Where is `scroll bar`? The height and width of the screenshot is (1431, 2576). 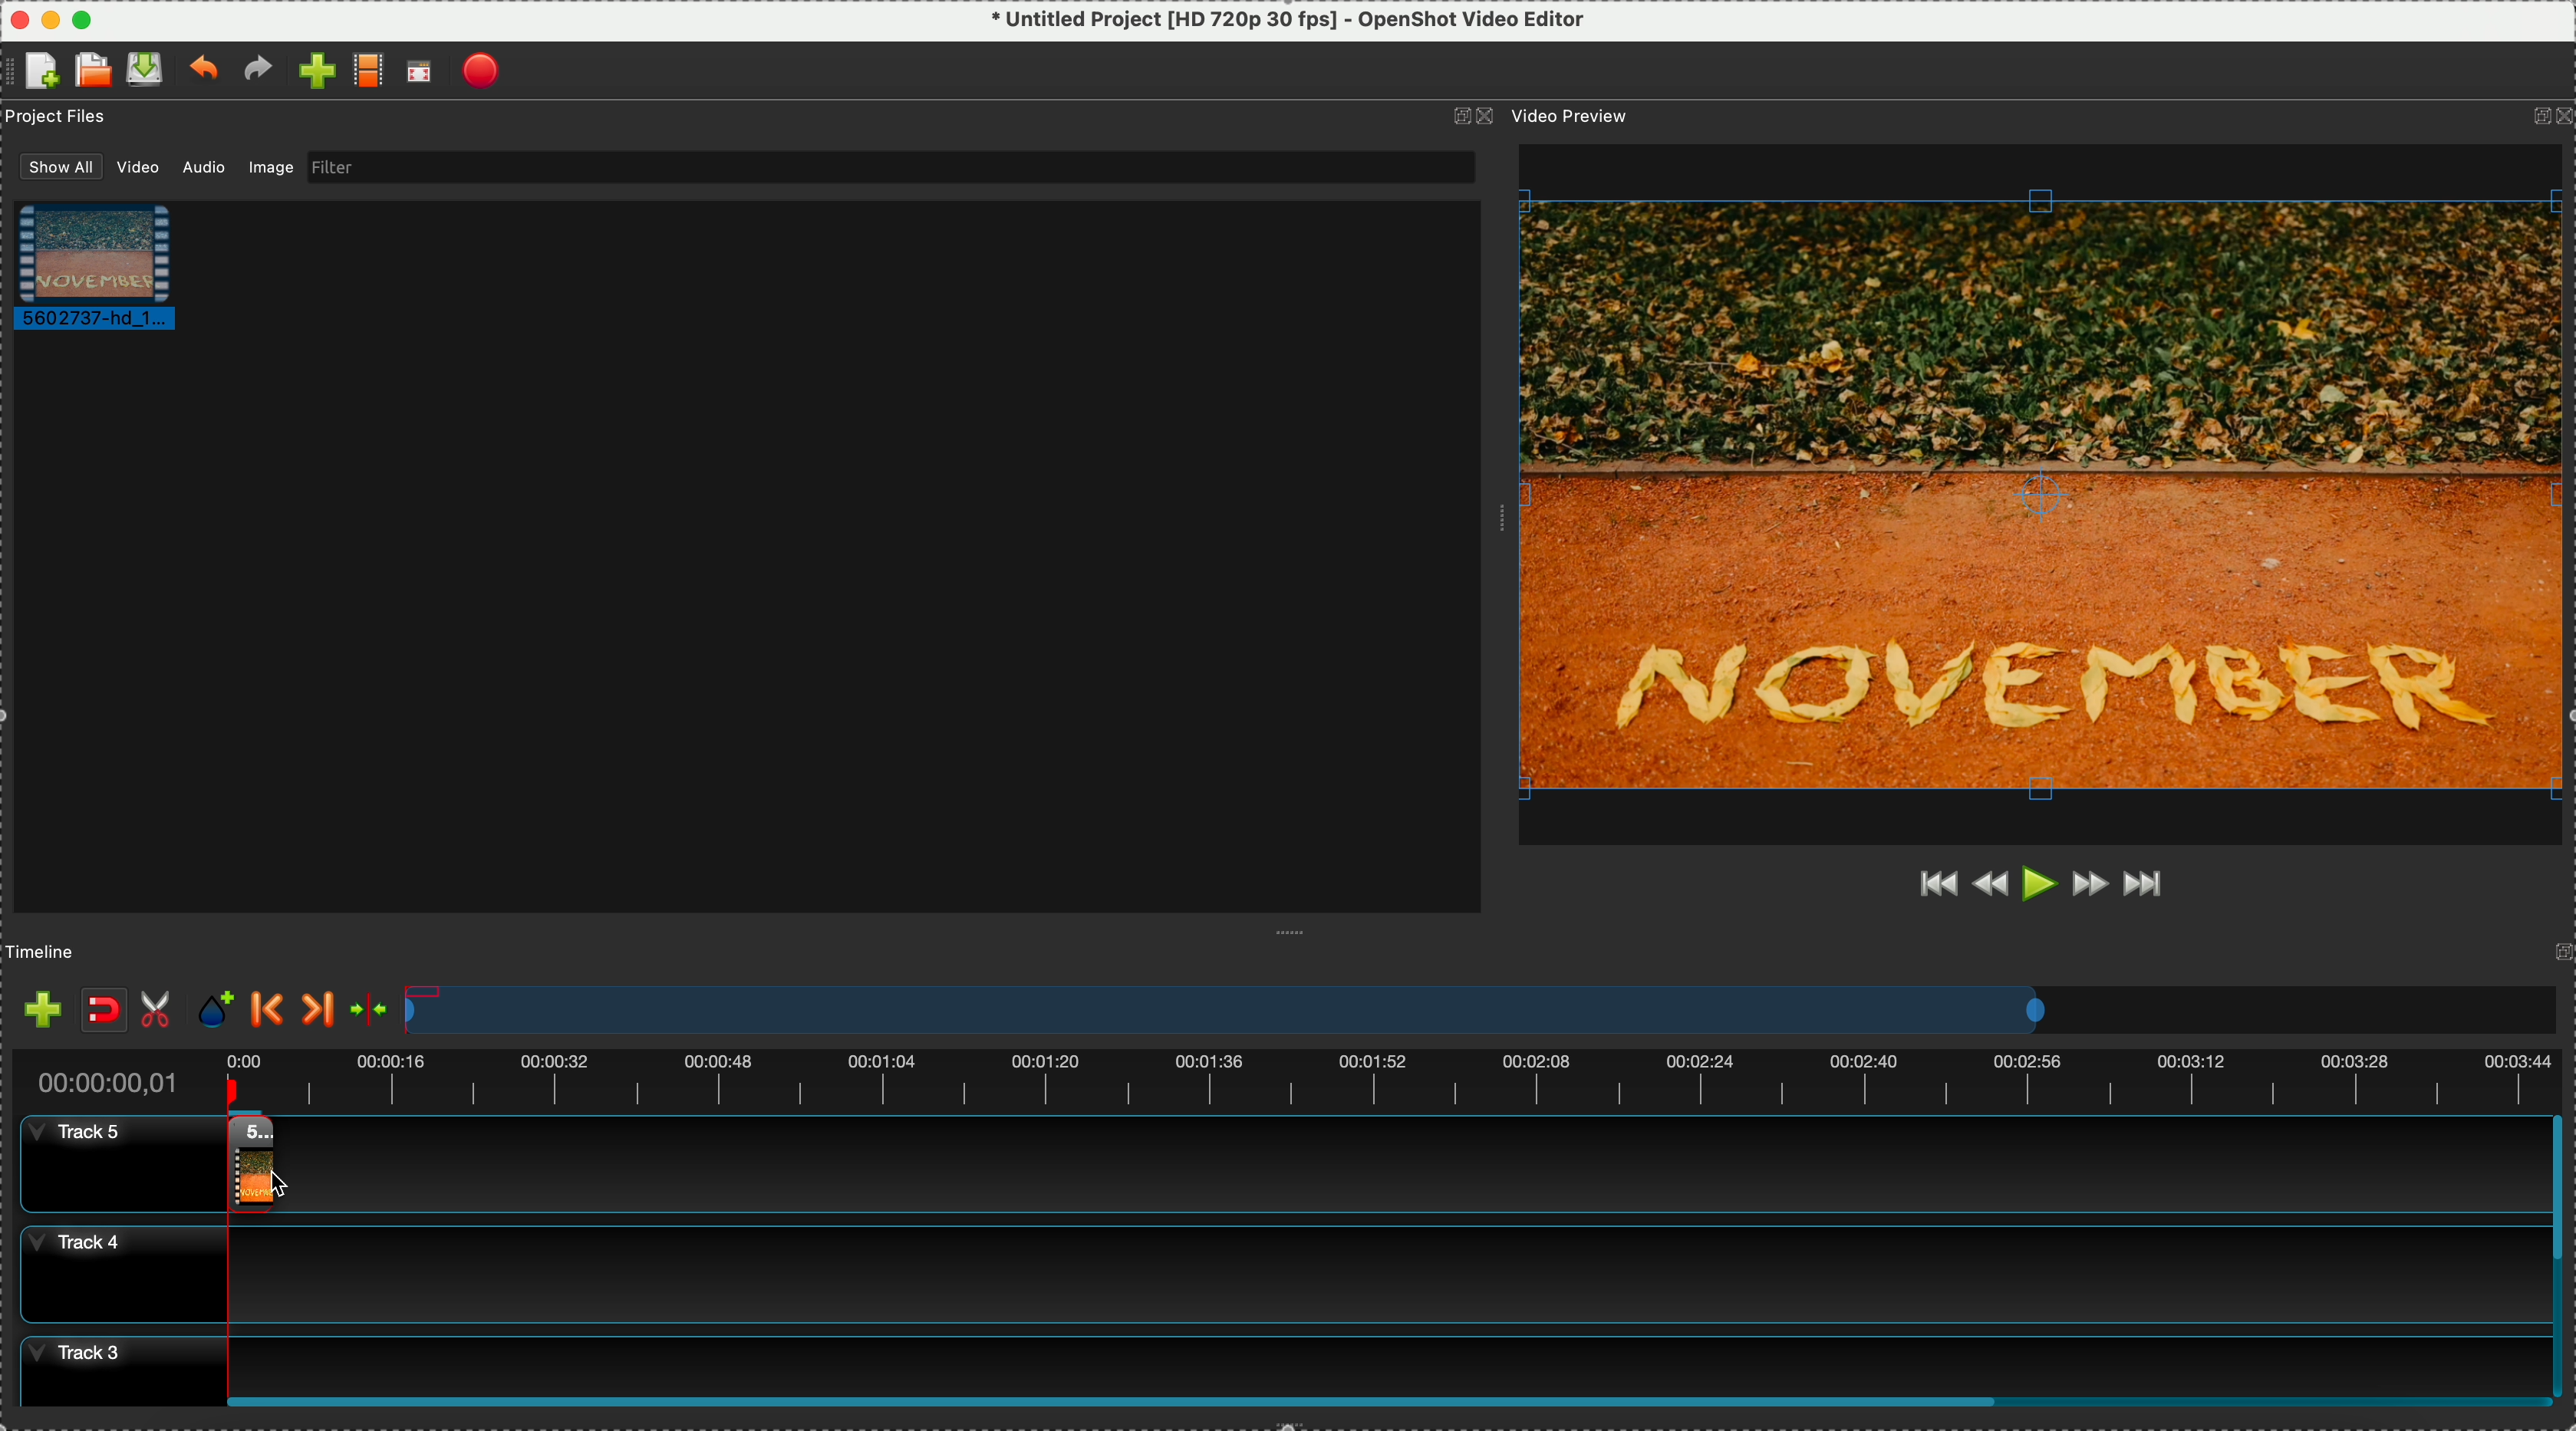
scroll bar is located at coordinates (2560, 1252).